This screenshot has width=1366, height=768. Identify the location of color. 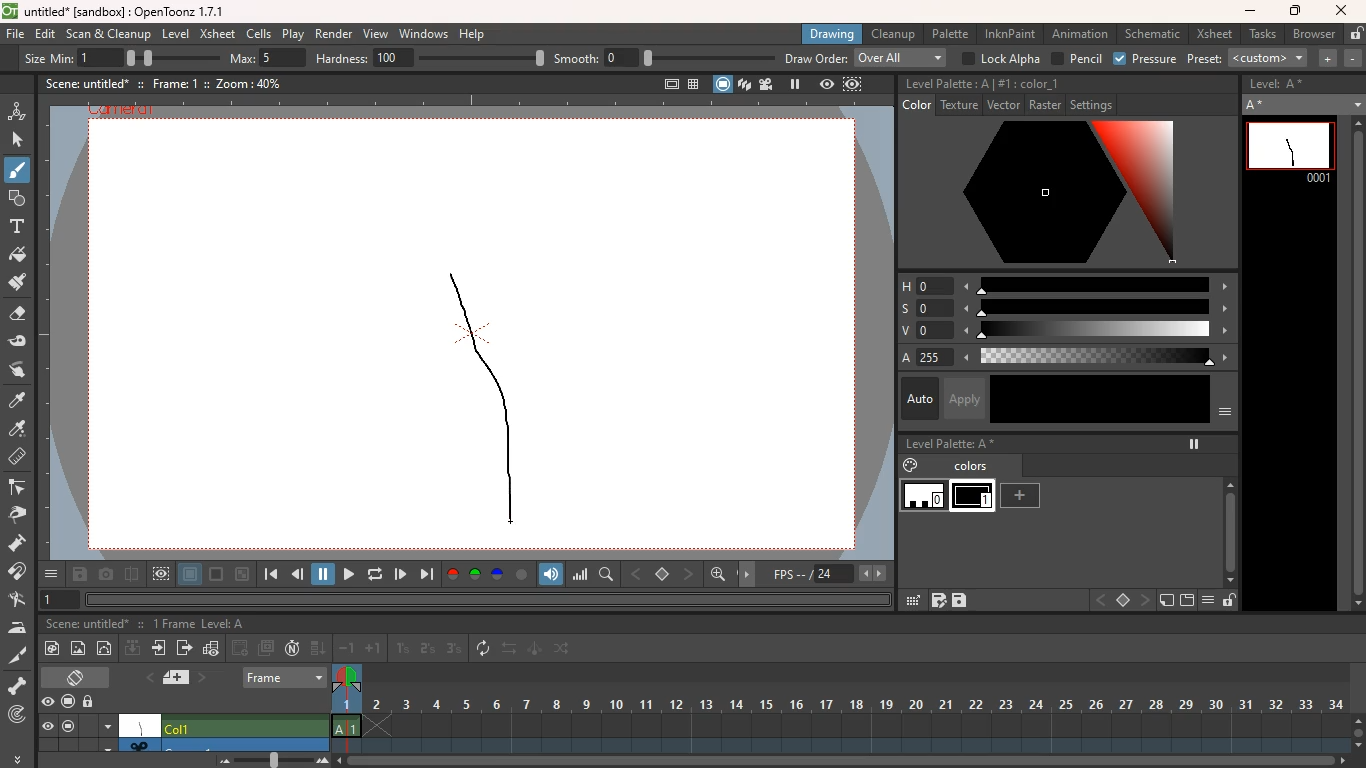
(1100, 399).